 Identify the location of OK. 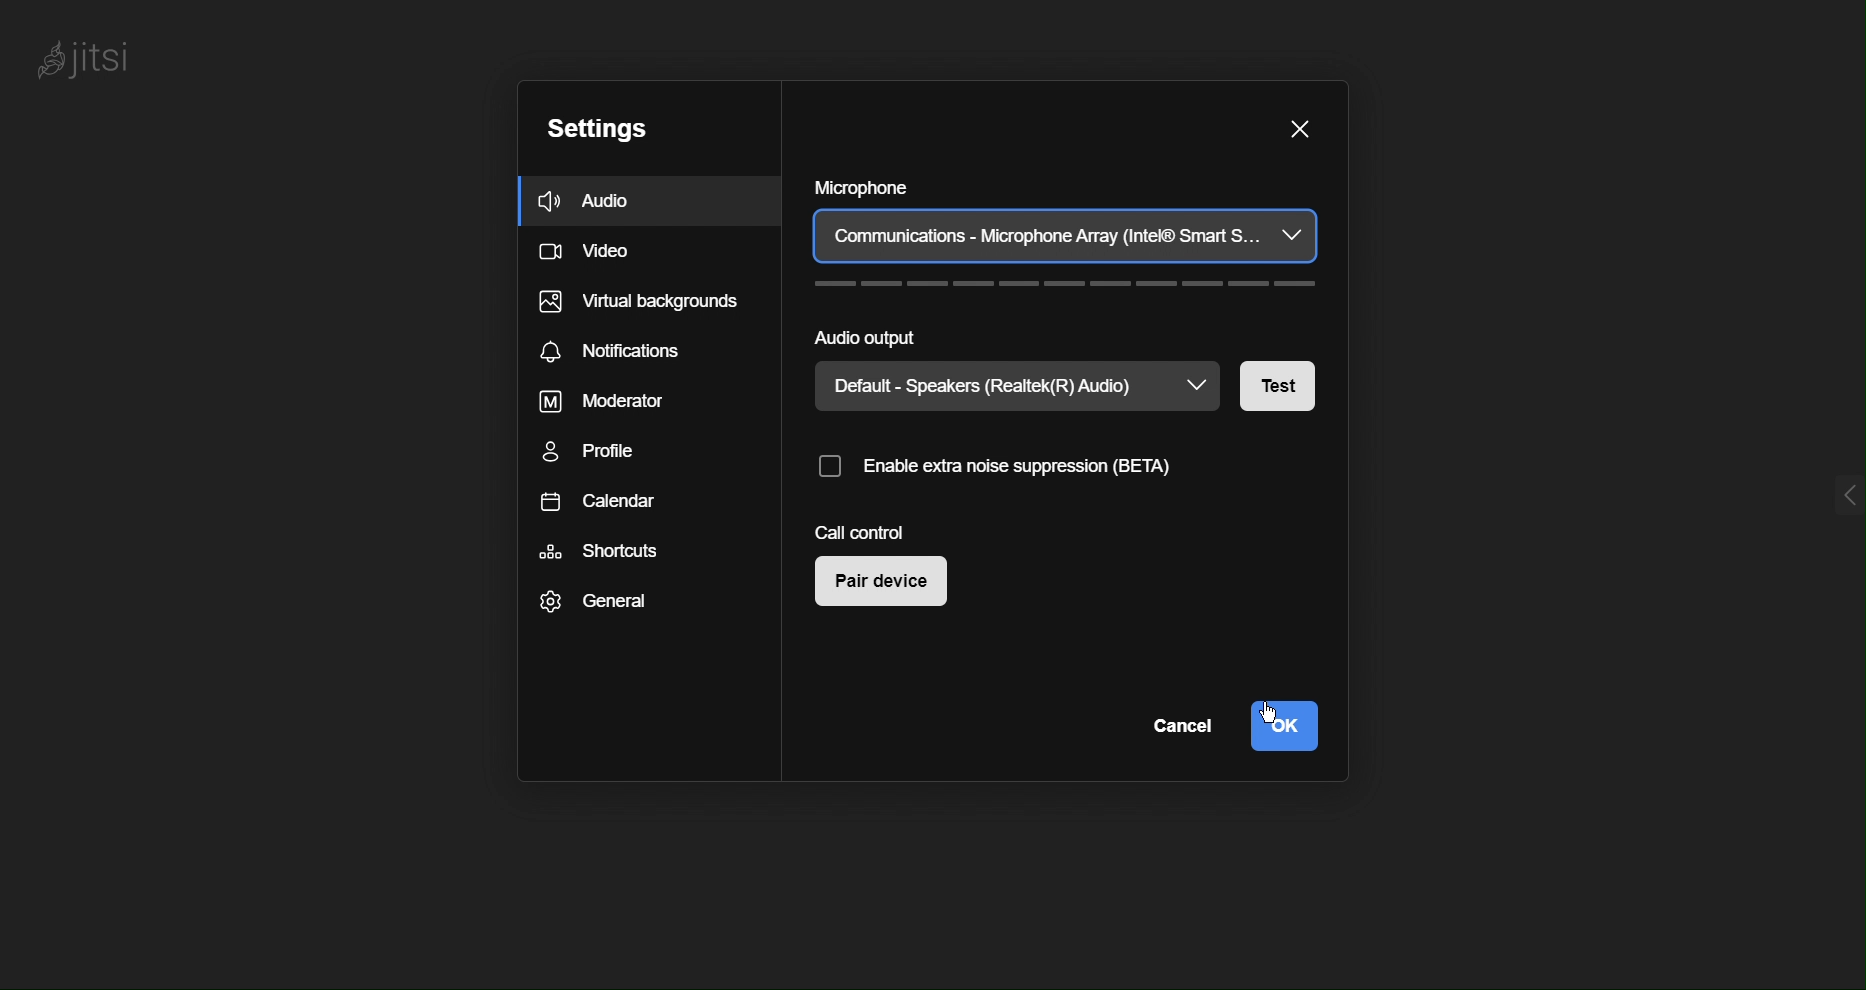
(1282, 724).